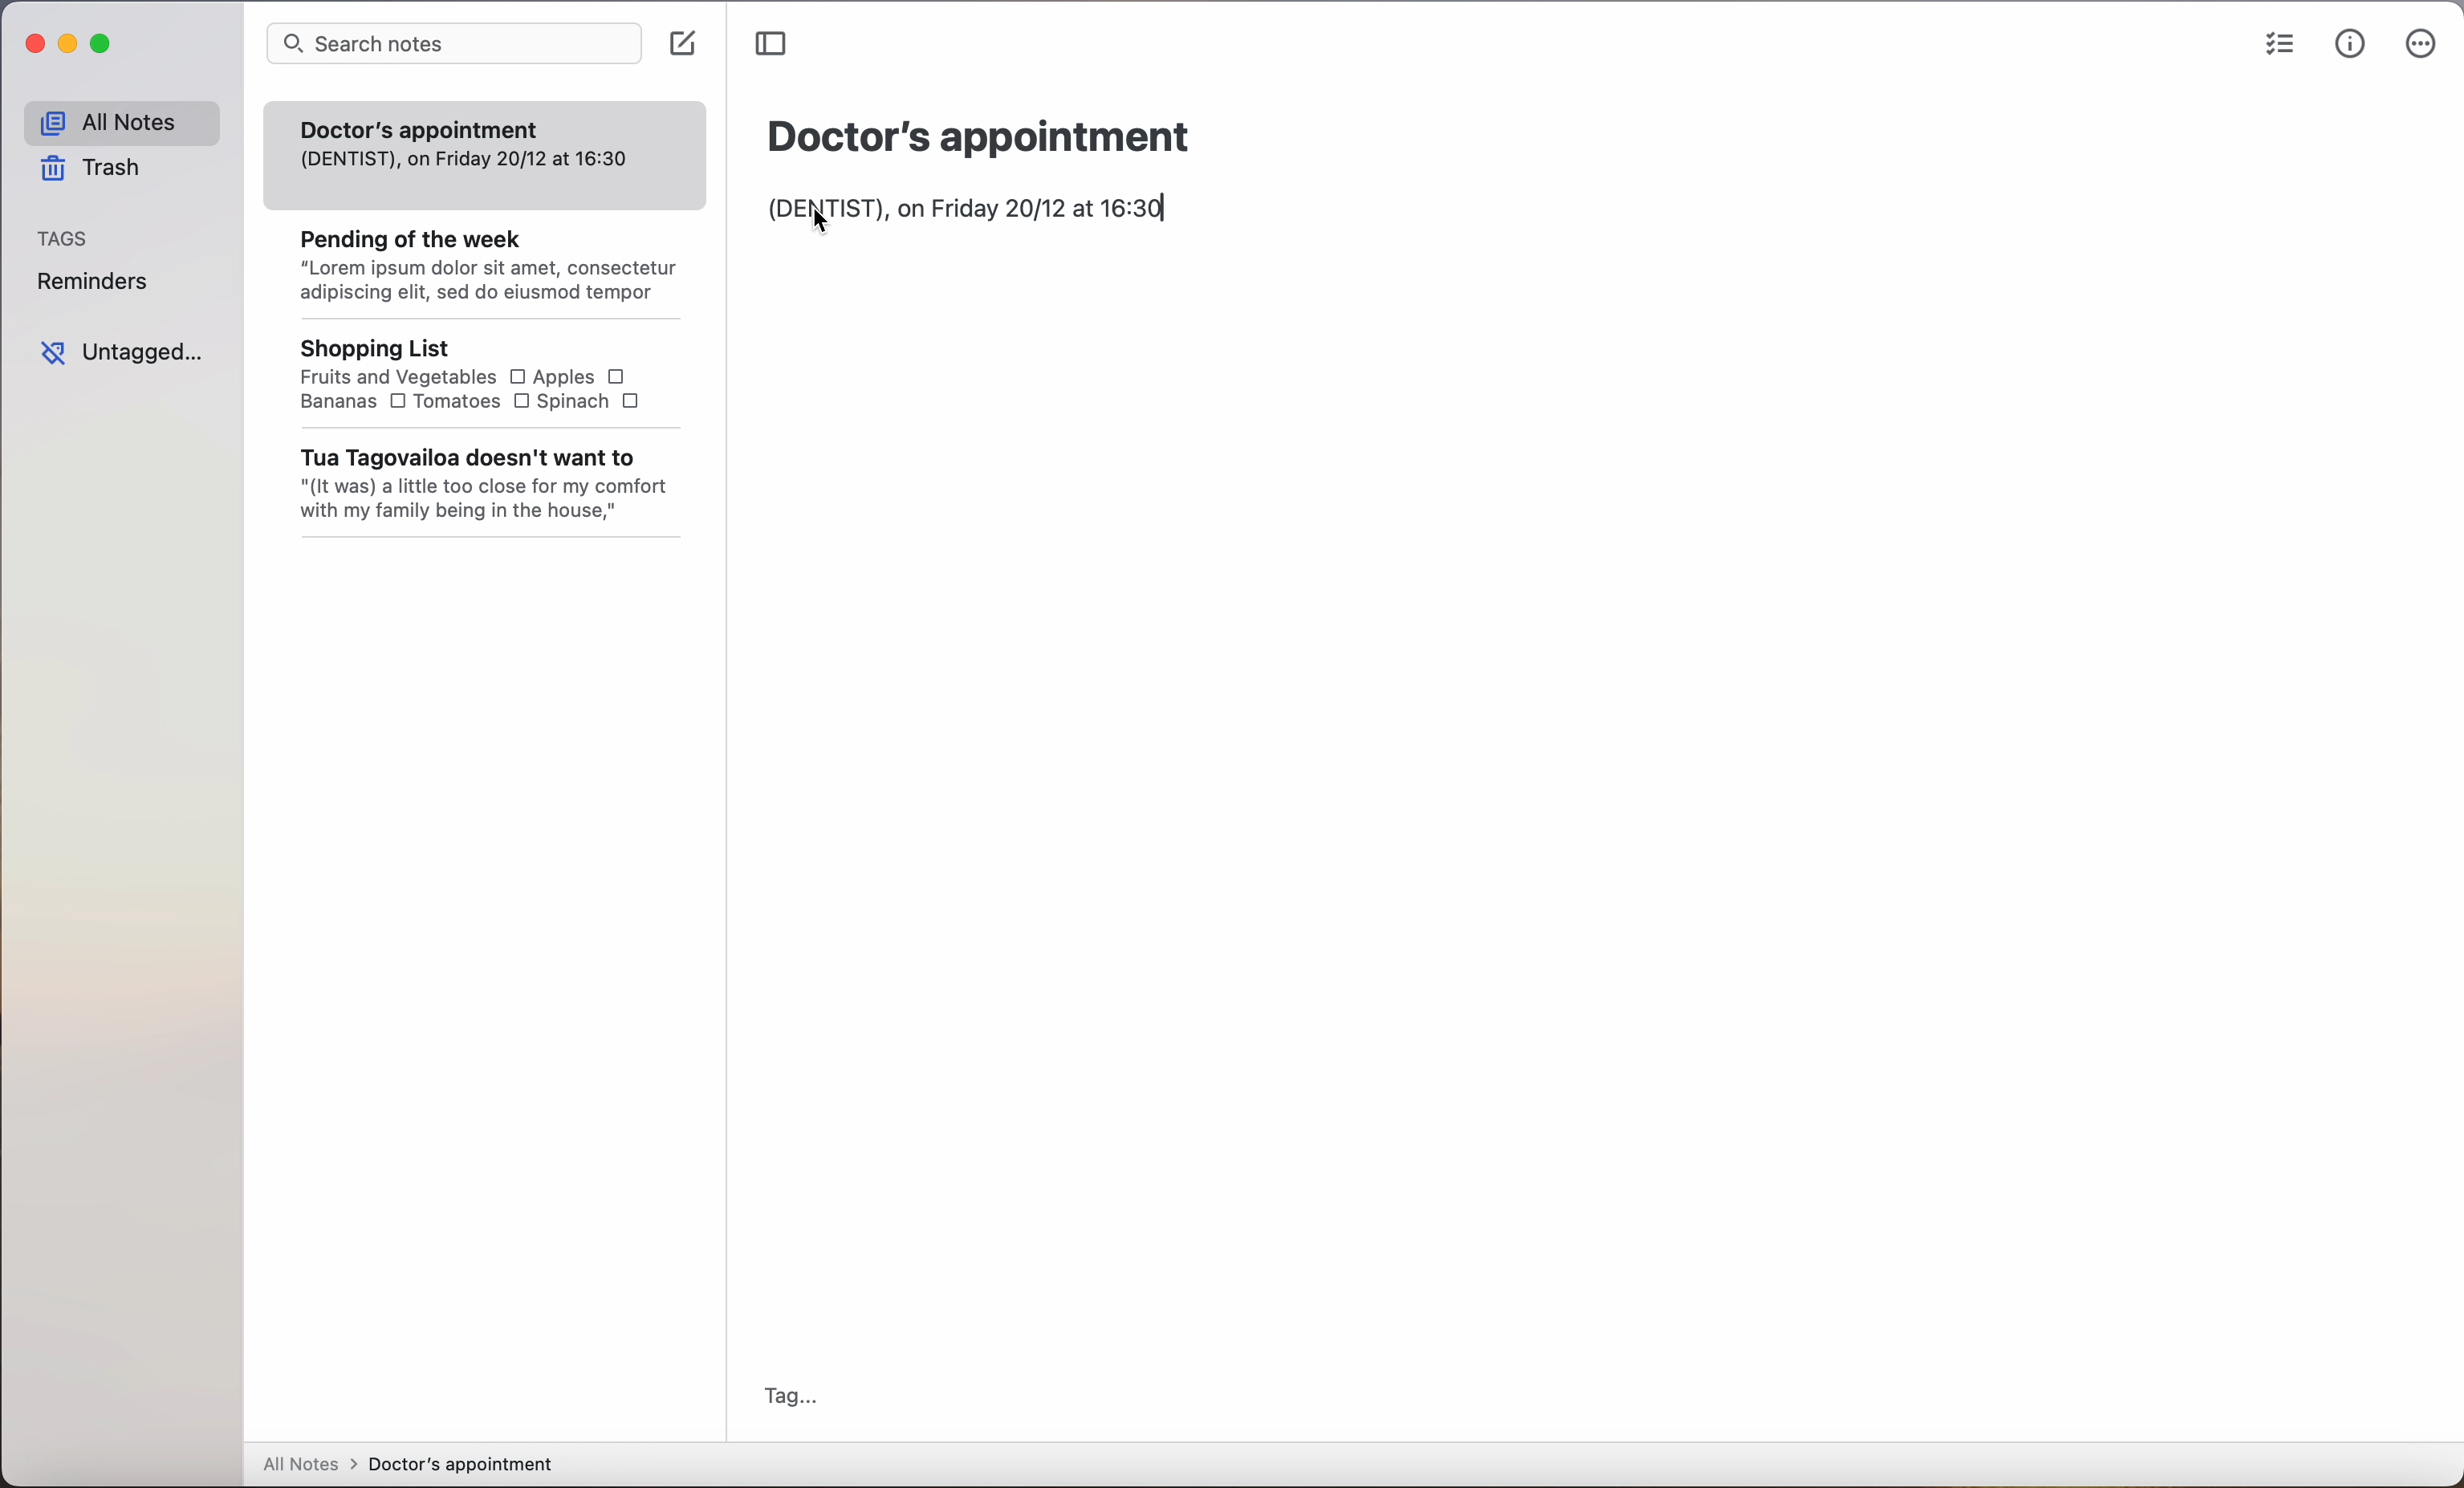  What do you see at coordinates (979, 136) in the screenshot?
I see `Doctor's appointment` at bounding box center [979, 136].